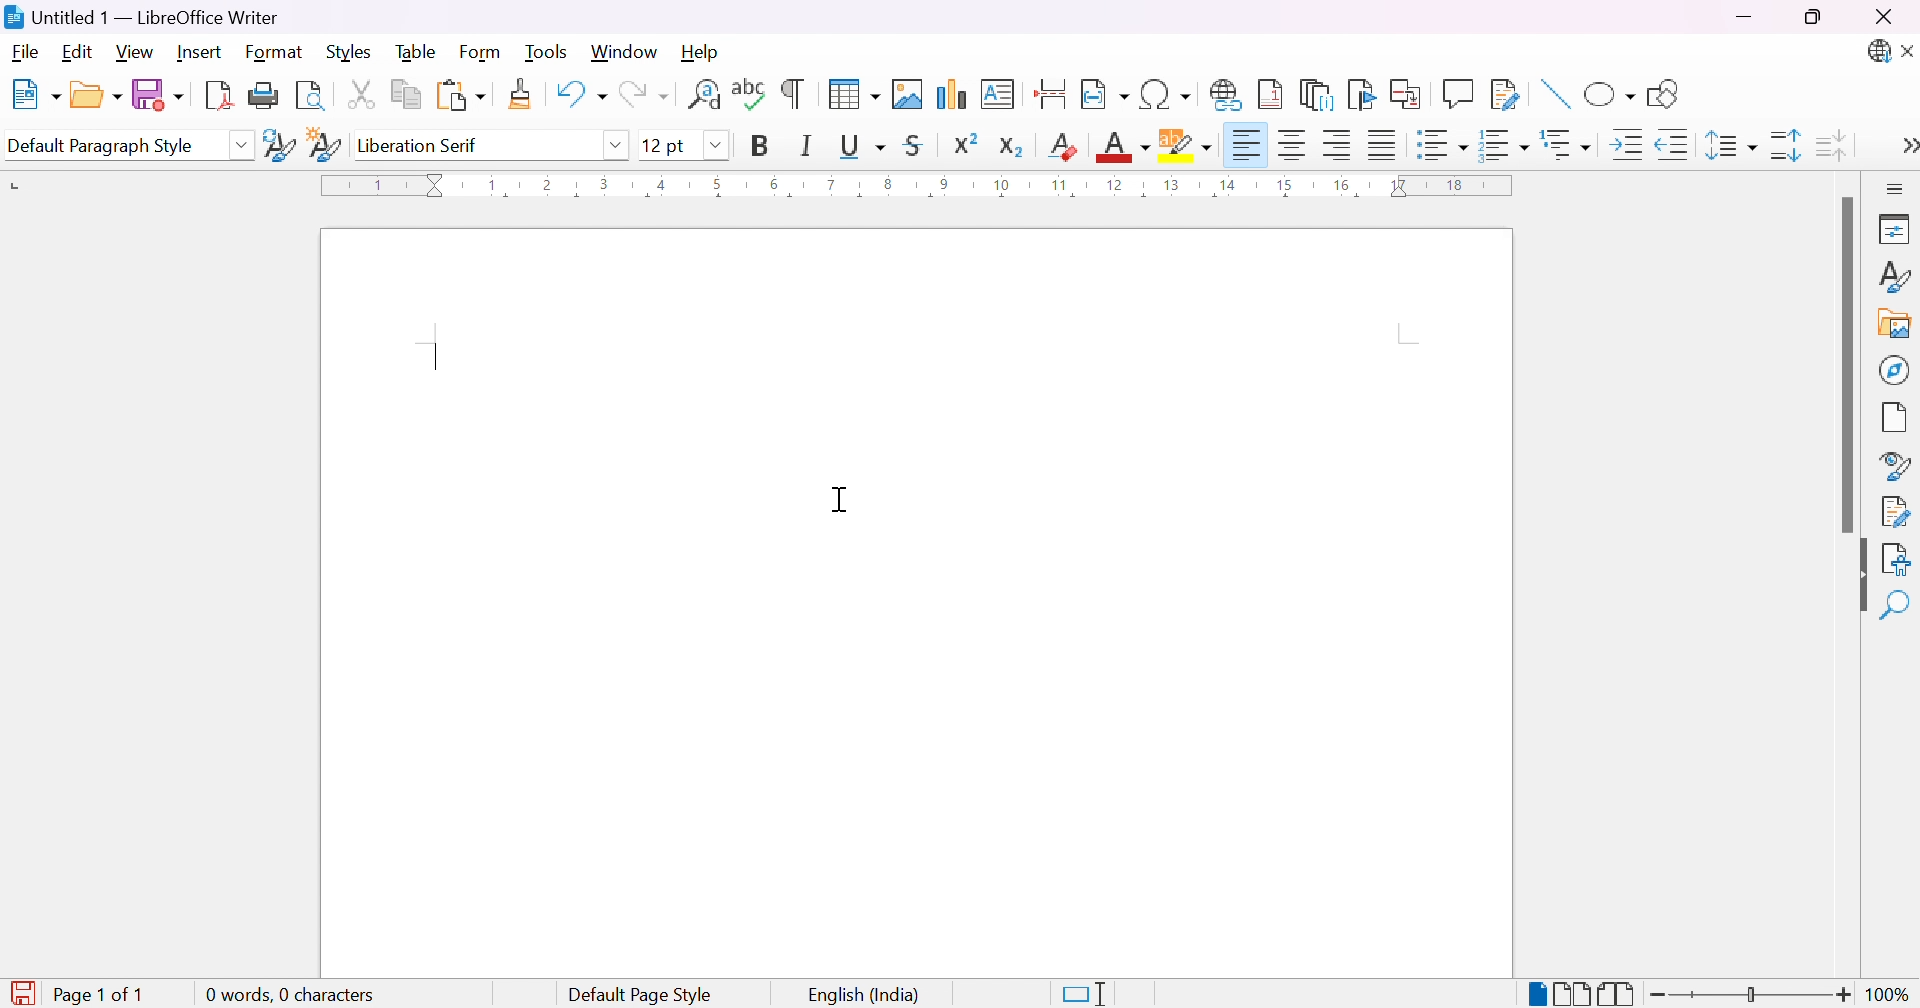  What do you see at coordinates (460, 96) in the screenshot?
I see `Paste` at bounding box center [460, 96].